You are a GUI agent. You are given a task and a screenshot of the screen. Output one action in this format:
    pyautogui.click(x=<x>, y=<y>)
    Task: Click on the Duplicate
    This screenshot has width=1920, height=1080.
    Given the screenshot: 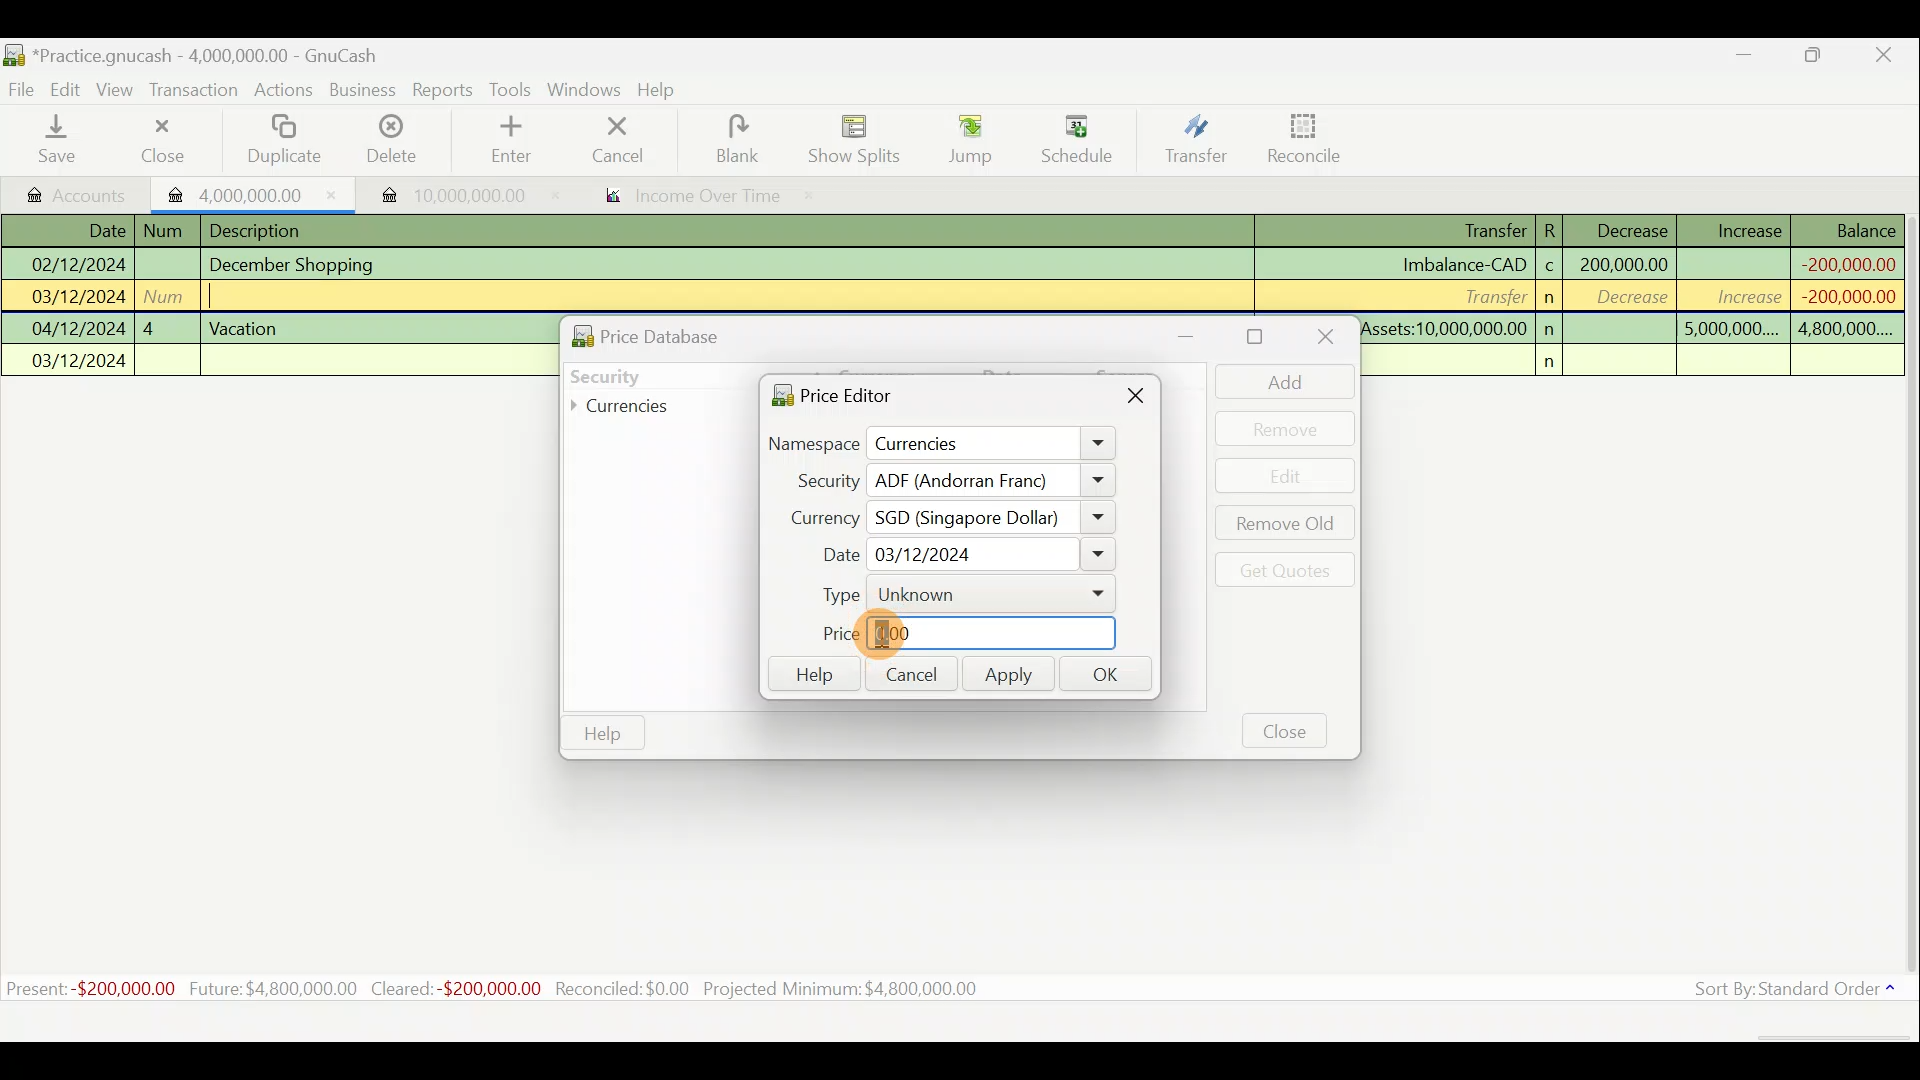 What is the action you would take?
    pyautogui.click(x=287, y=140)
    